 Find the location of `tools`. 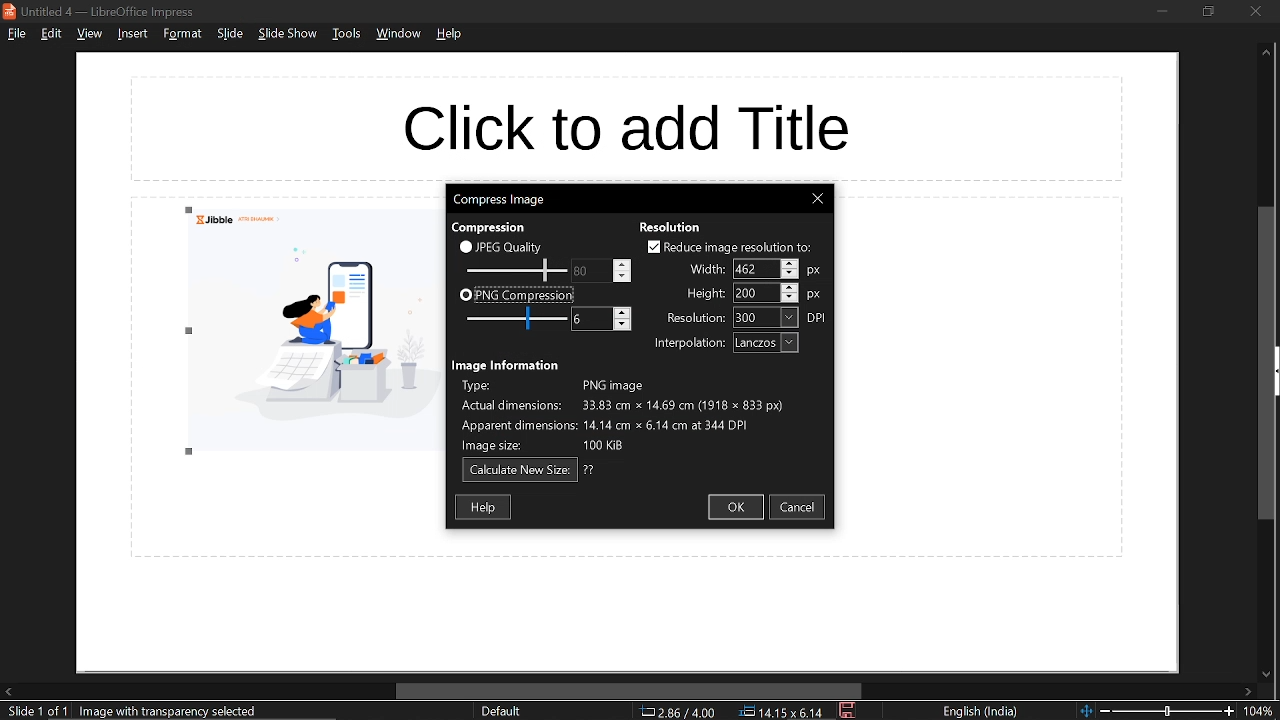

tools is located at coordinates (346, 33).